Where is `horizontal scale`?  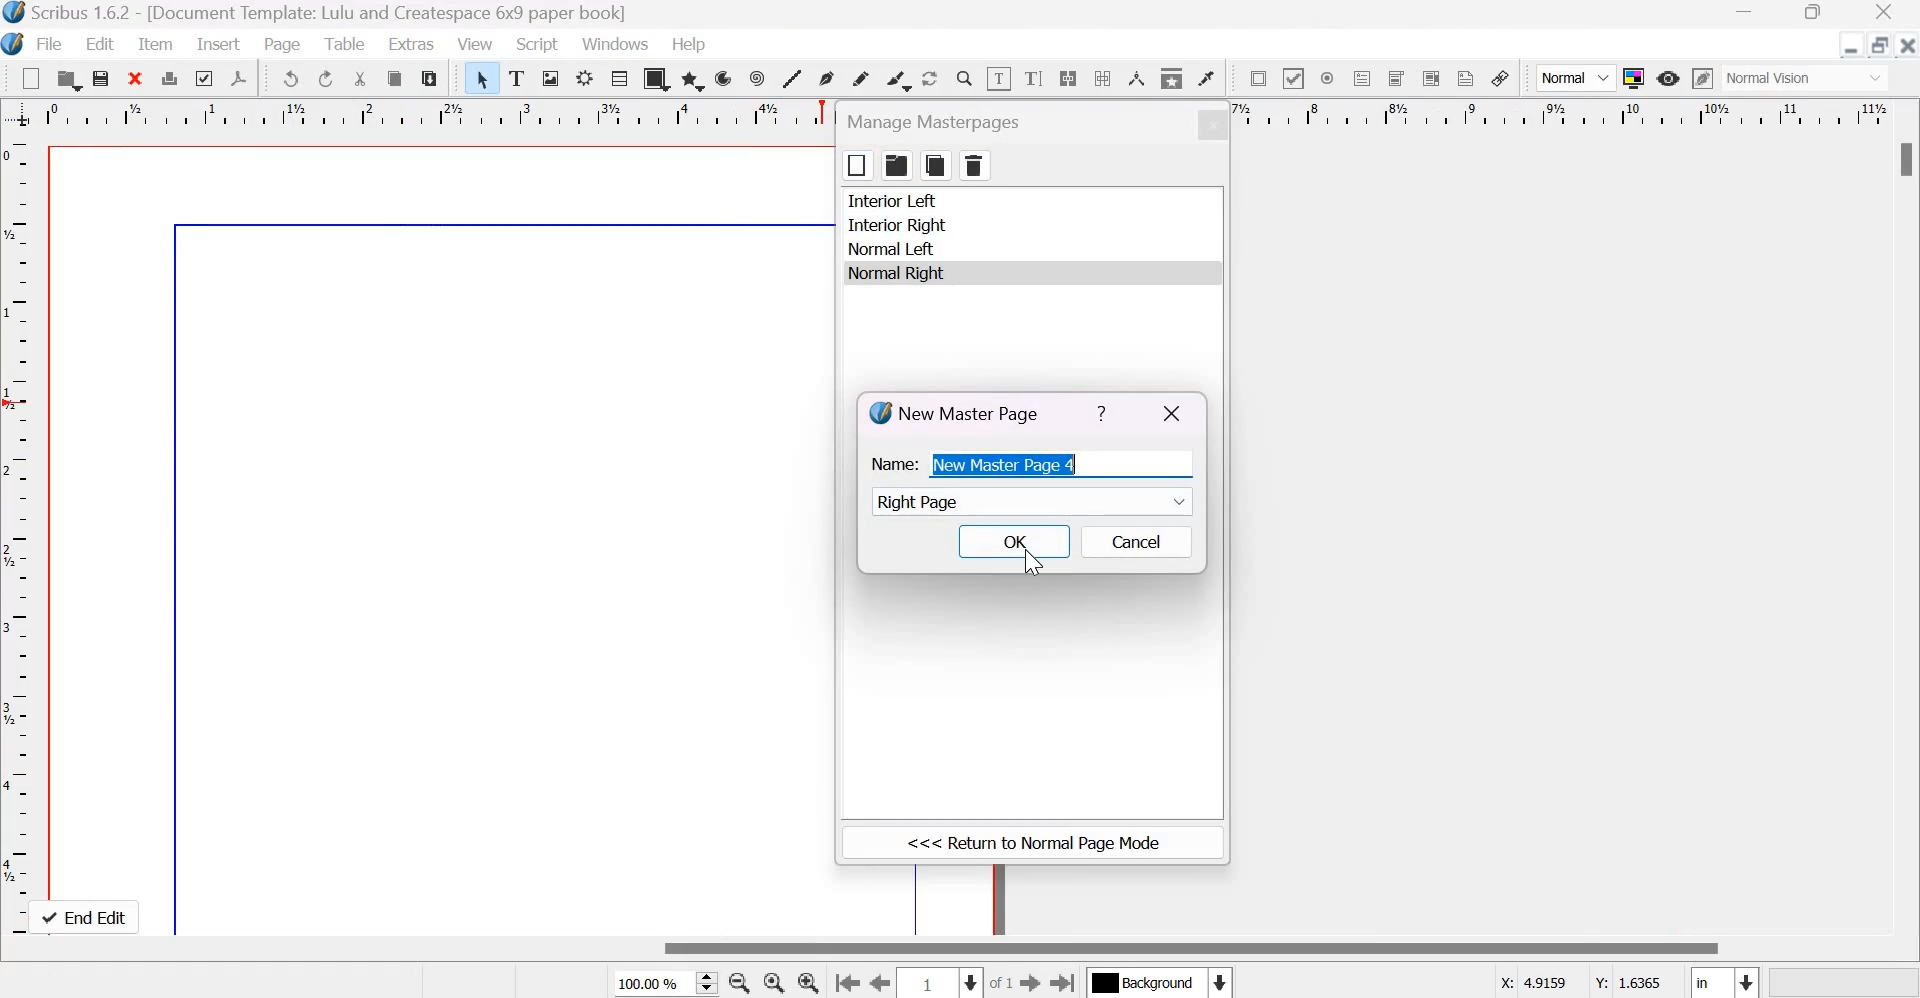 horizontal scale is located at coordinates (1562, 115).